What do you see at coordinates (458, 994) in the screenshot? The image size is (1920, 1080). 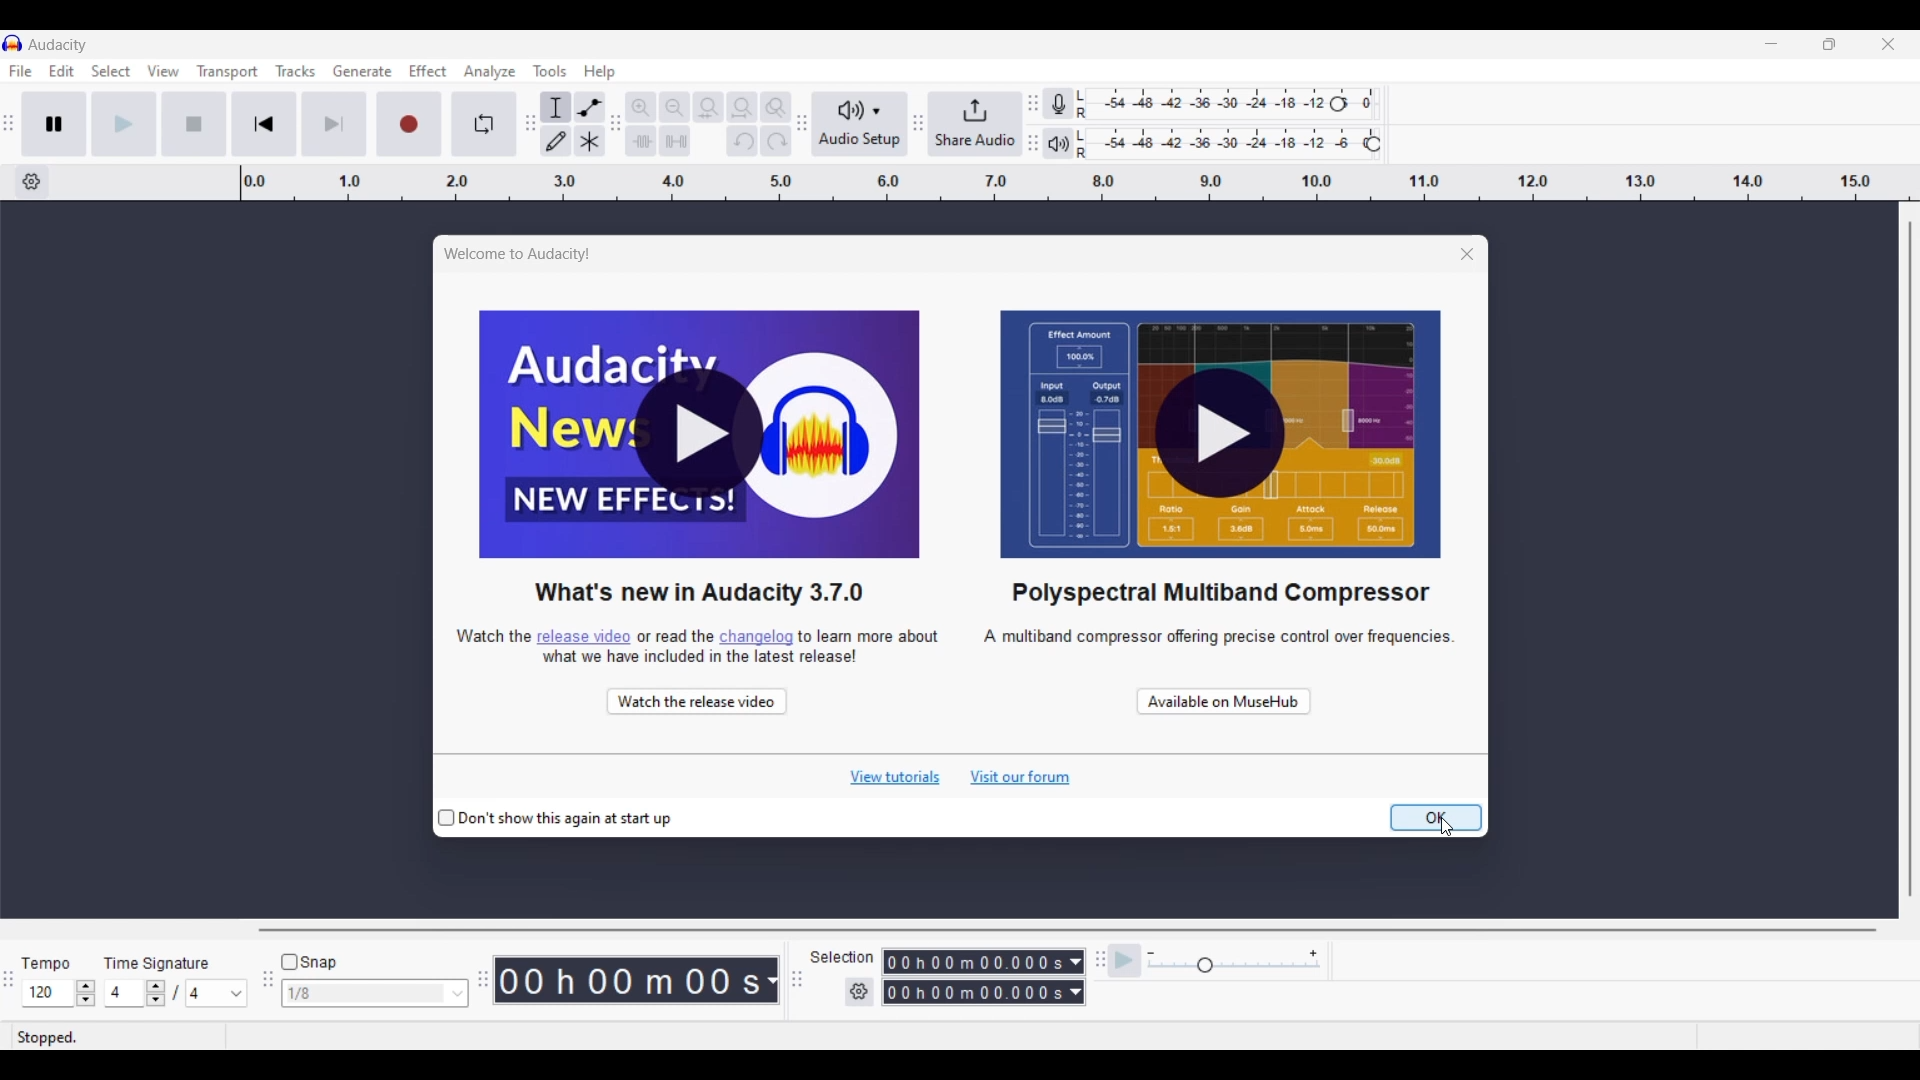 I see `Snap options` at bounding box center [458, 994].